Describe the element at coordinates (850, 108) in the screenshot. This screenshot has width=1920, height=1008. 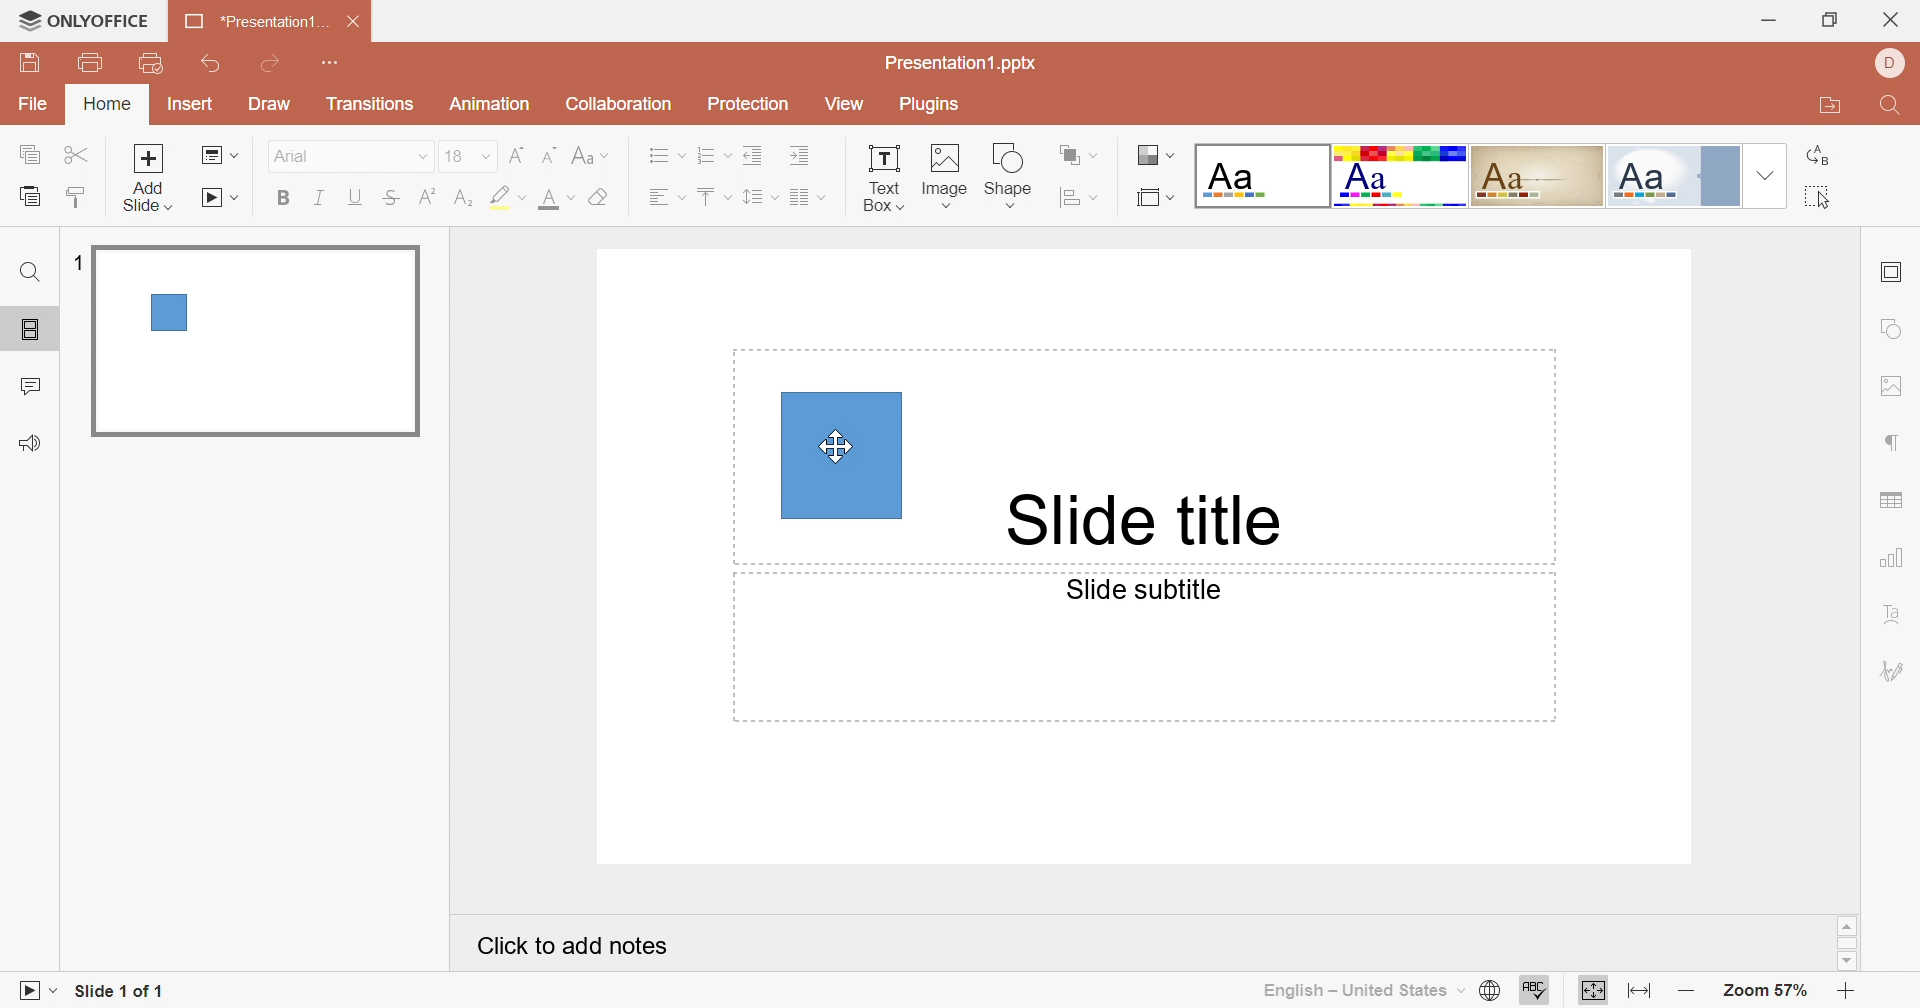
I see `View` at that location.